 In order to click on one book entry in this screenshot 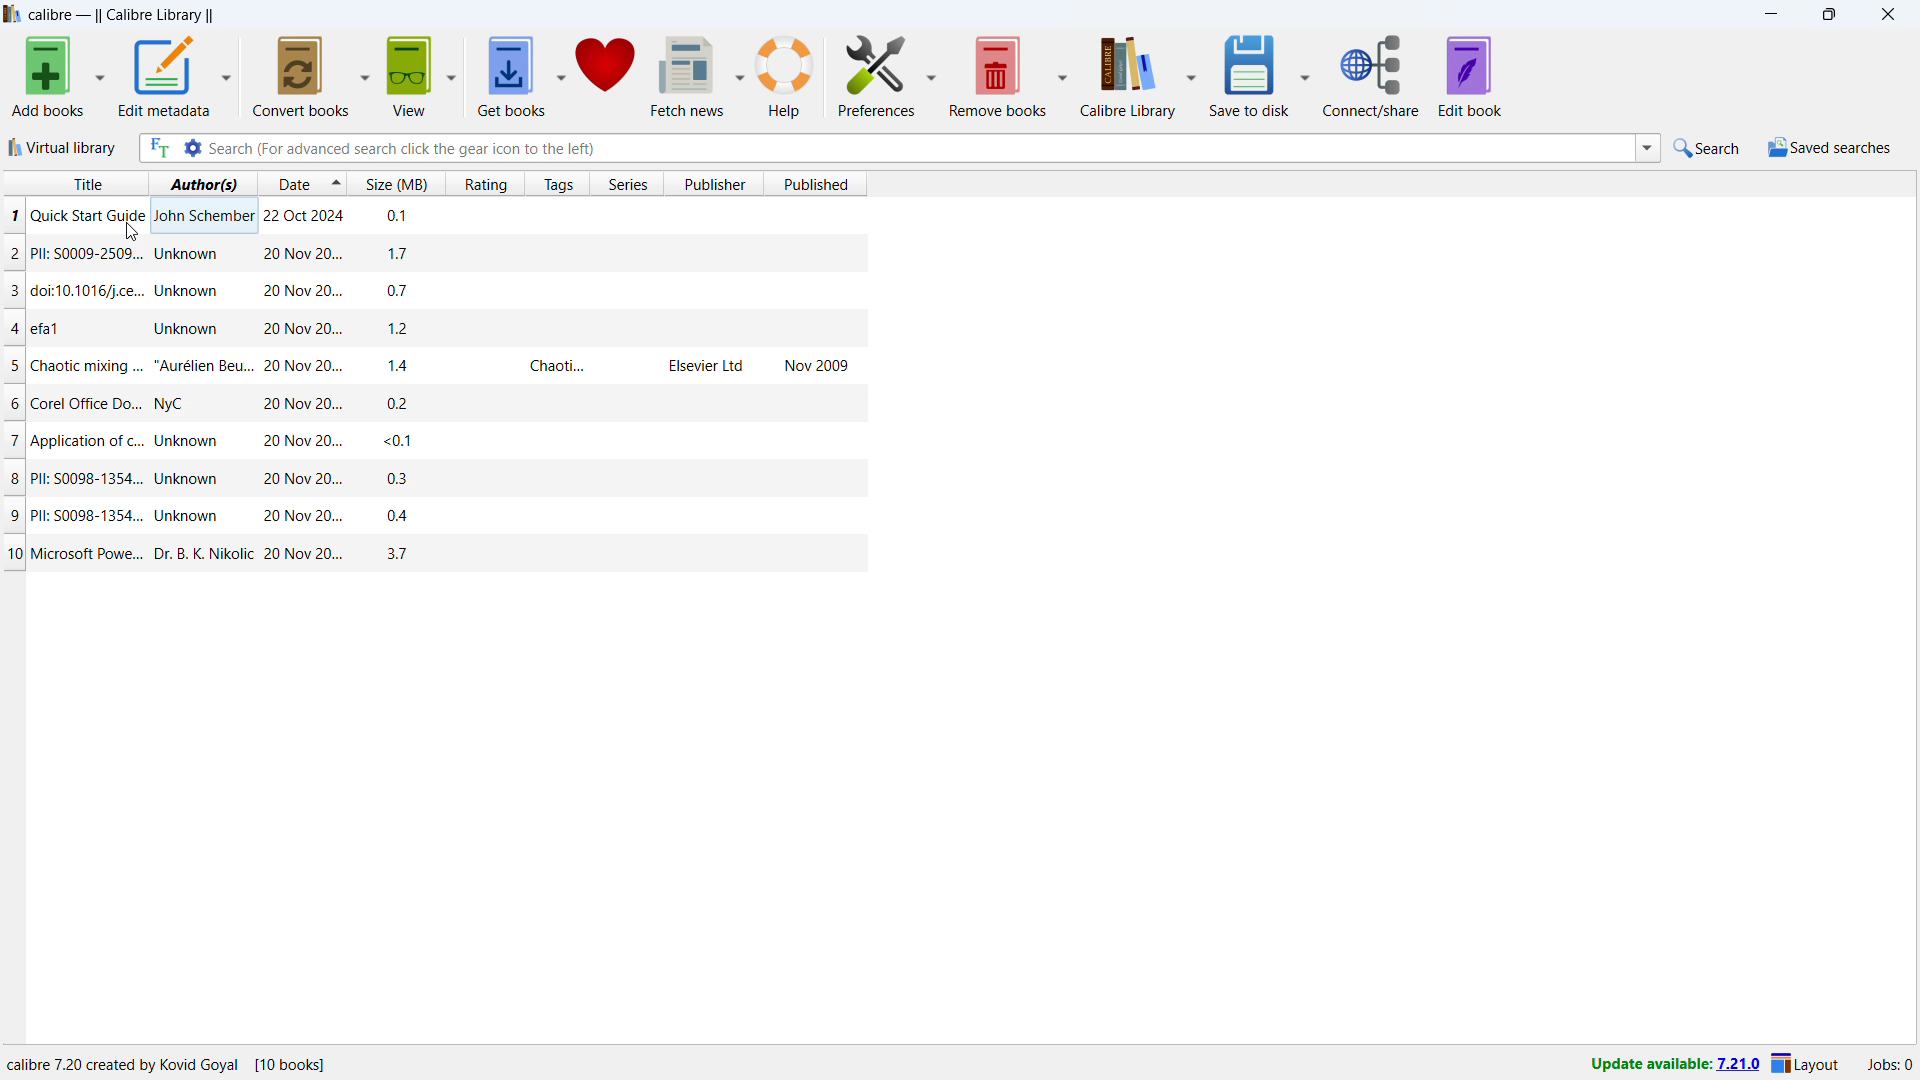, I will do `click(431, 514)`.